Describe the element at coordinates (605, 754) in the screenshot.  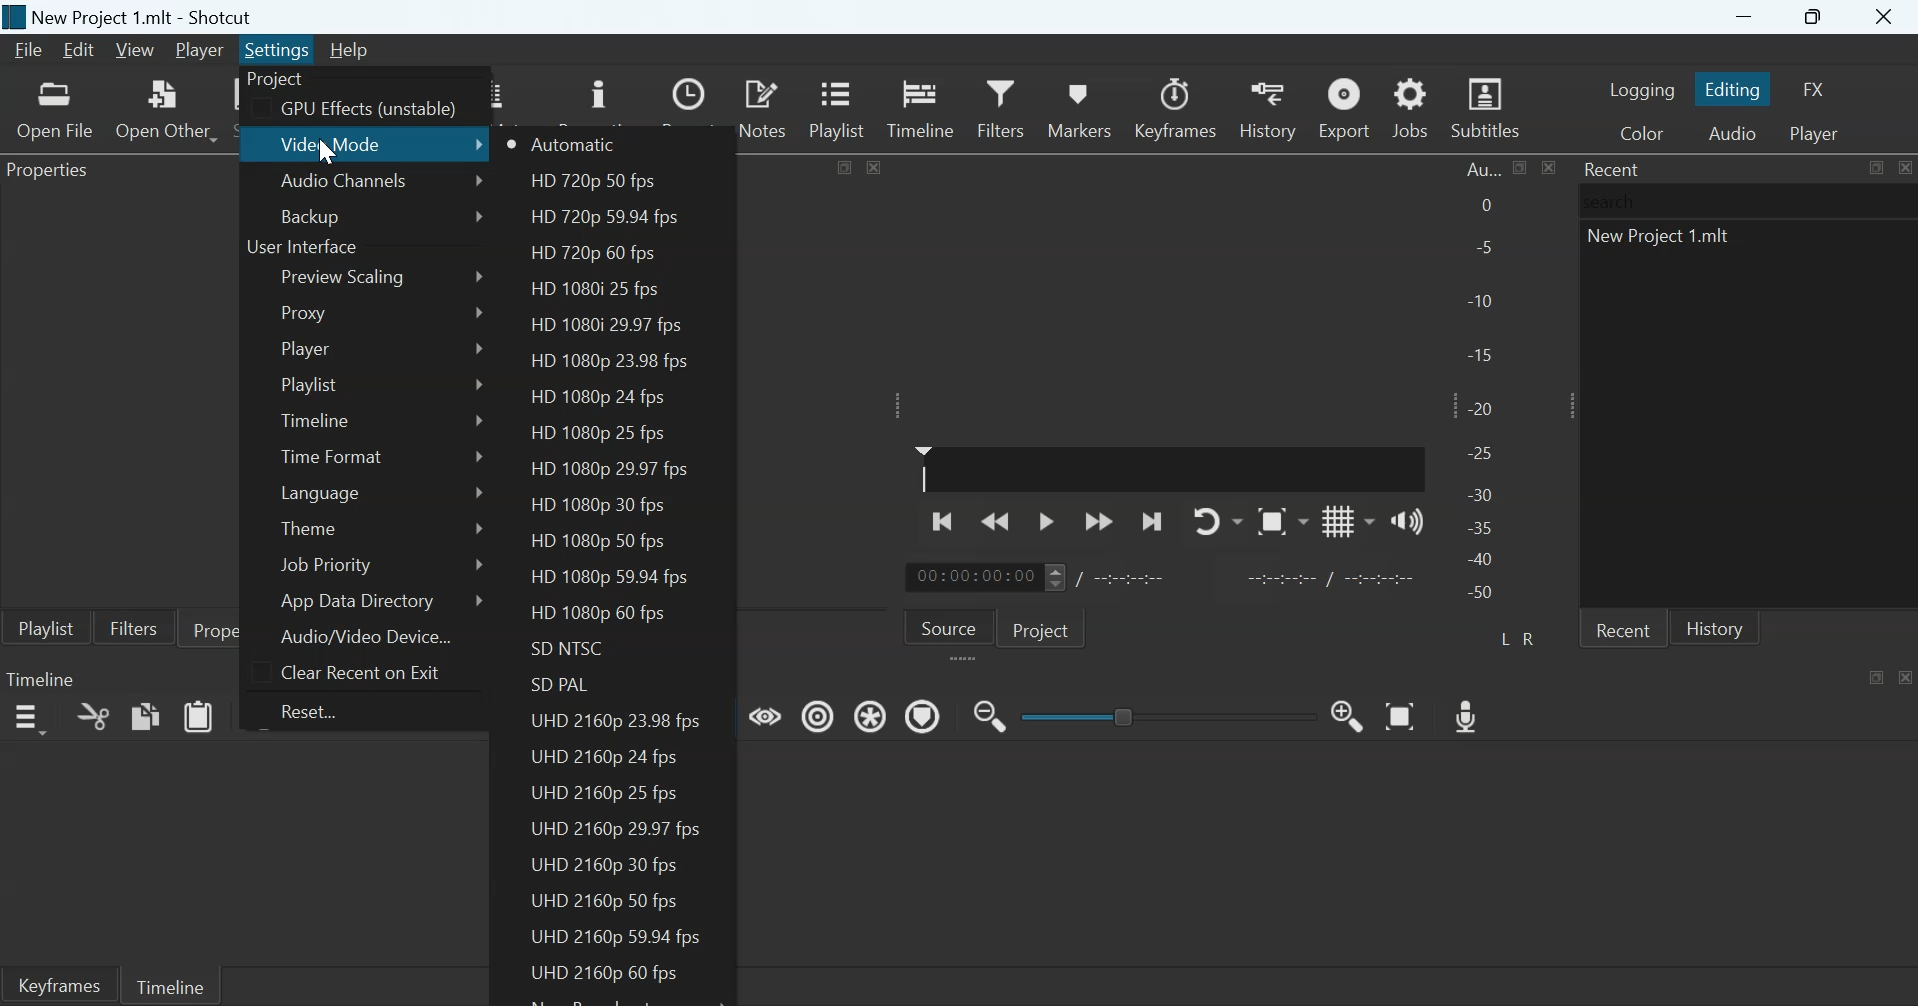
I see `UHD 2160p 24fps` at that location.